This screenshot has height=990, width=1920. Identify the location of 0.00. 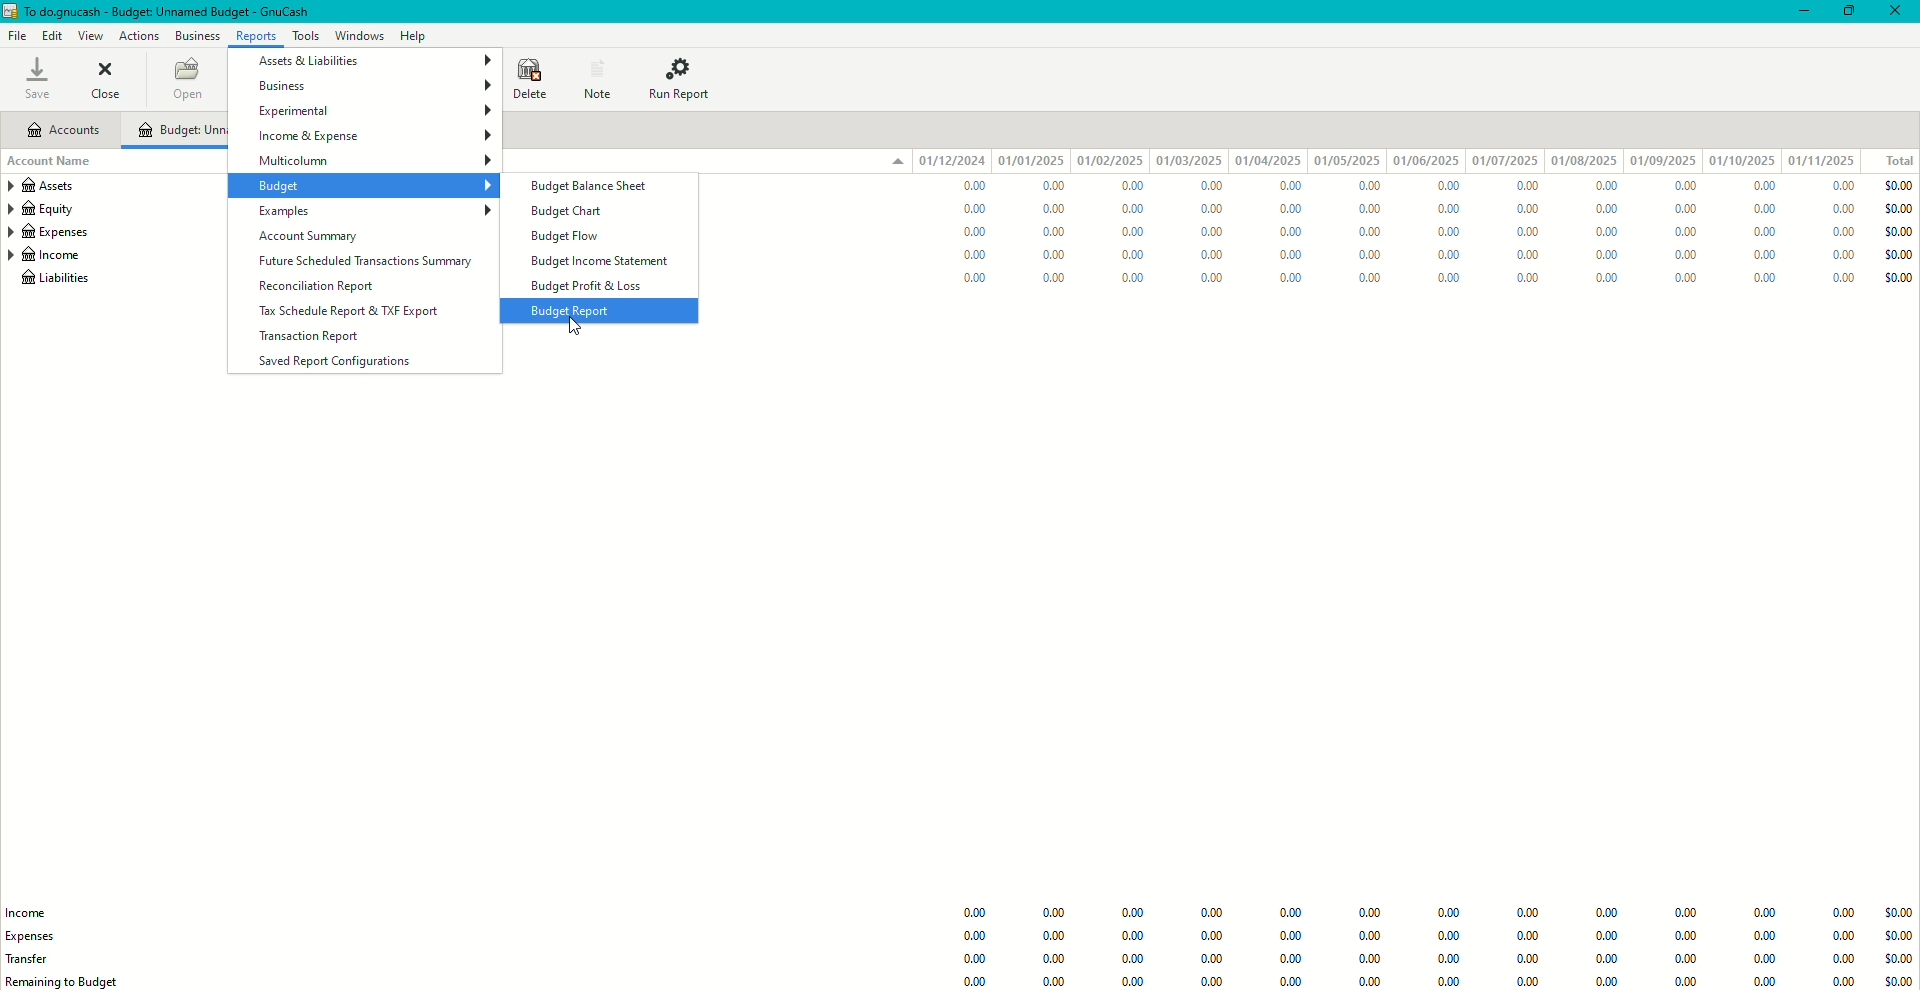
(1841, 231).